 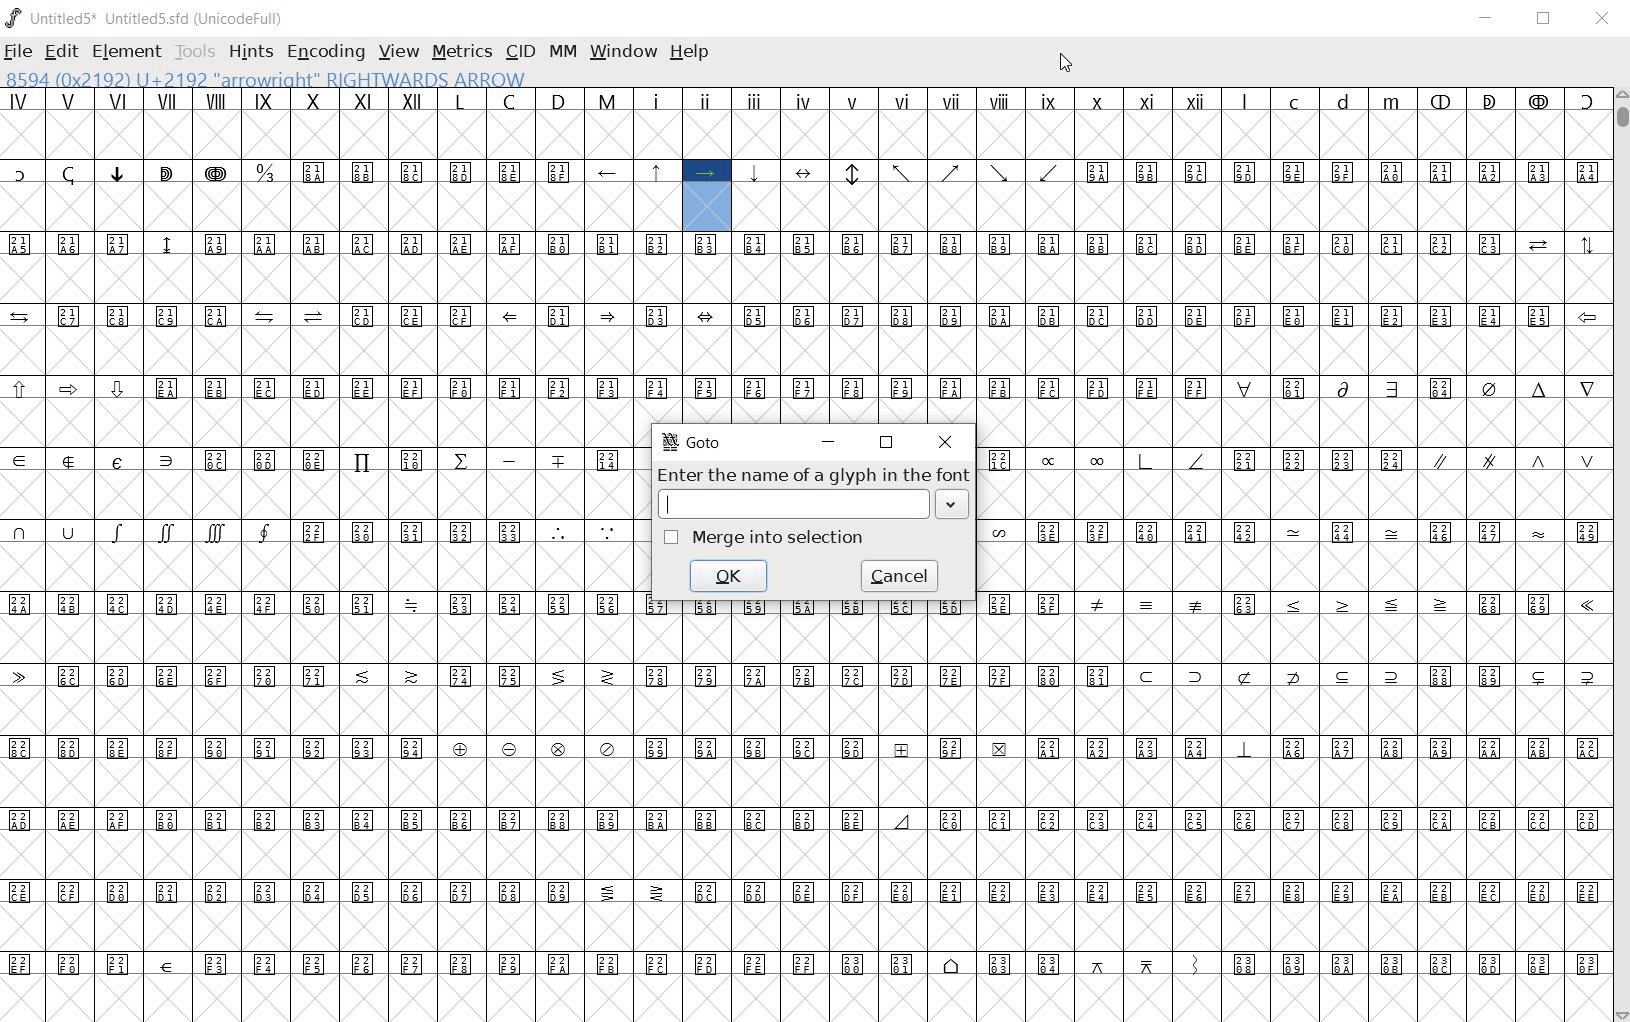 I want to click on TOOLS, so click(x=195, y=52).